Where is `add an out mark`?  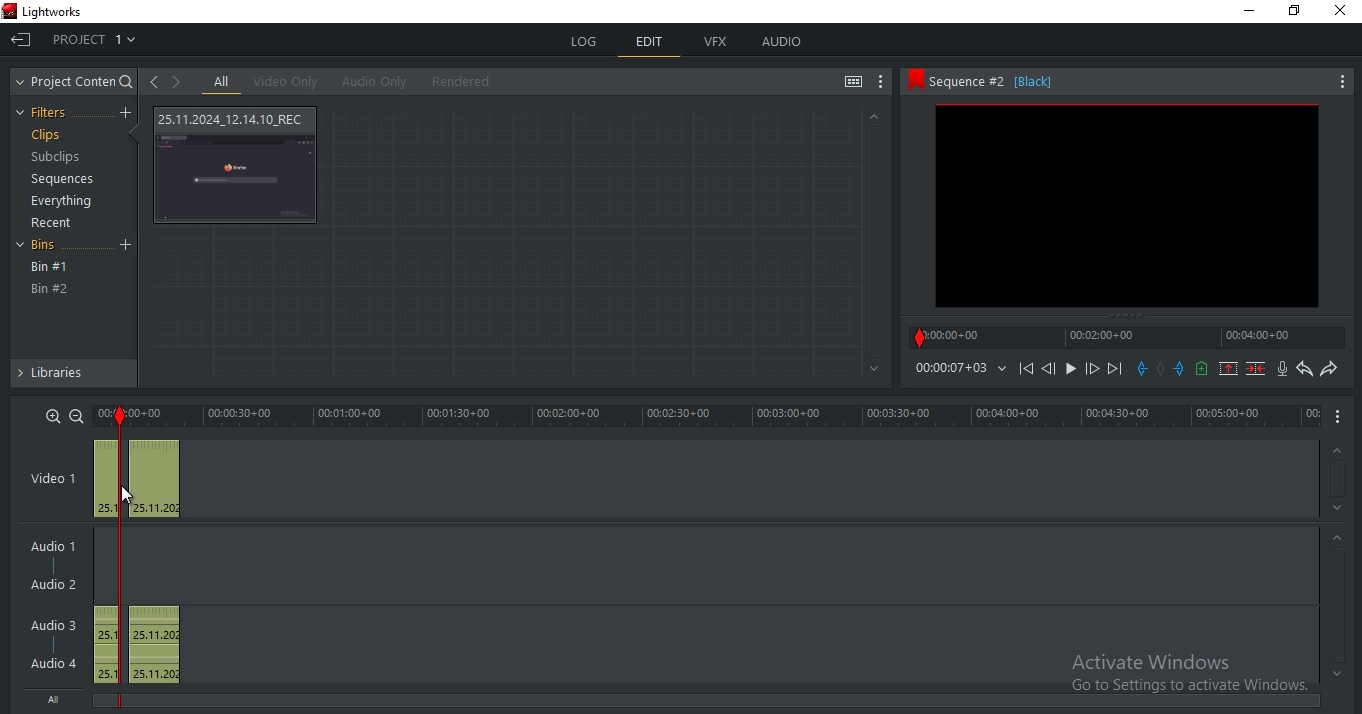 add an out mark is located at coordinates (1180, 369).